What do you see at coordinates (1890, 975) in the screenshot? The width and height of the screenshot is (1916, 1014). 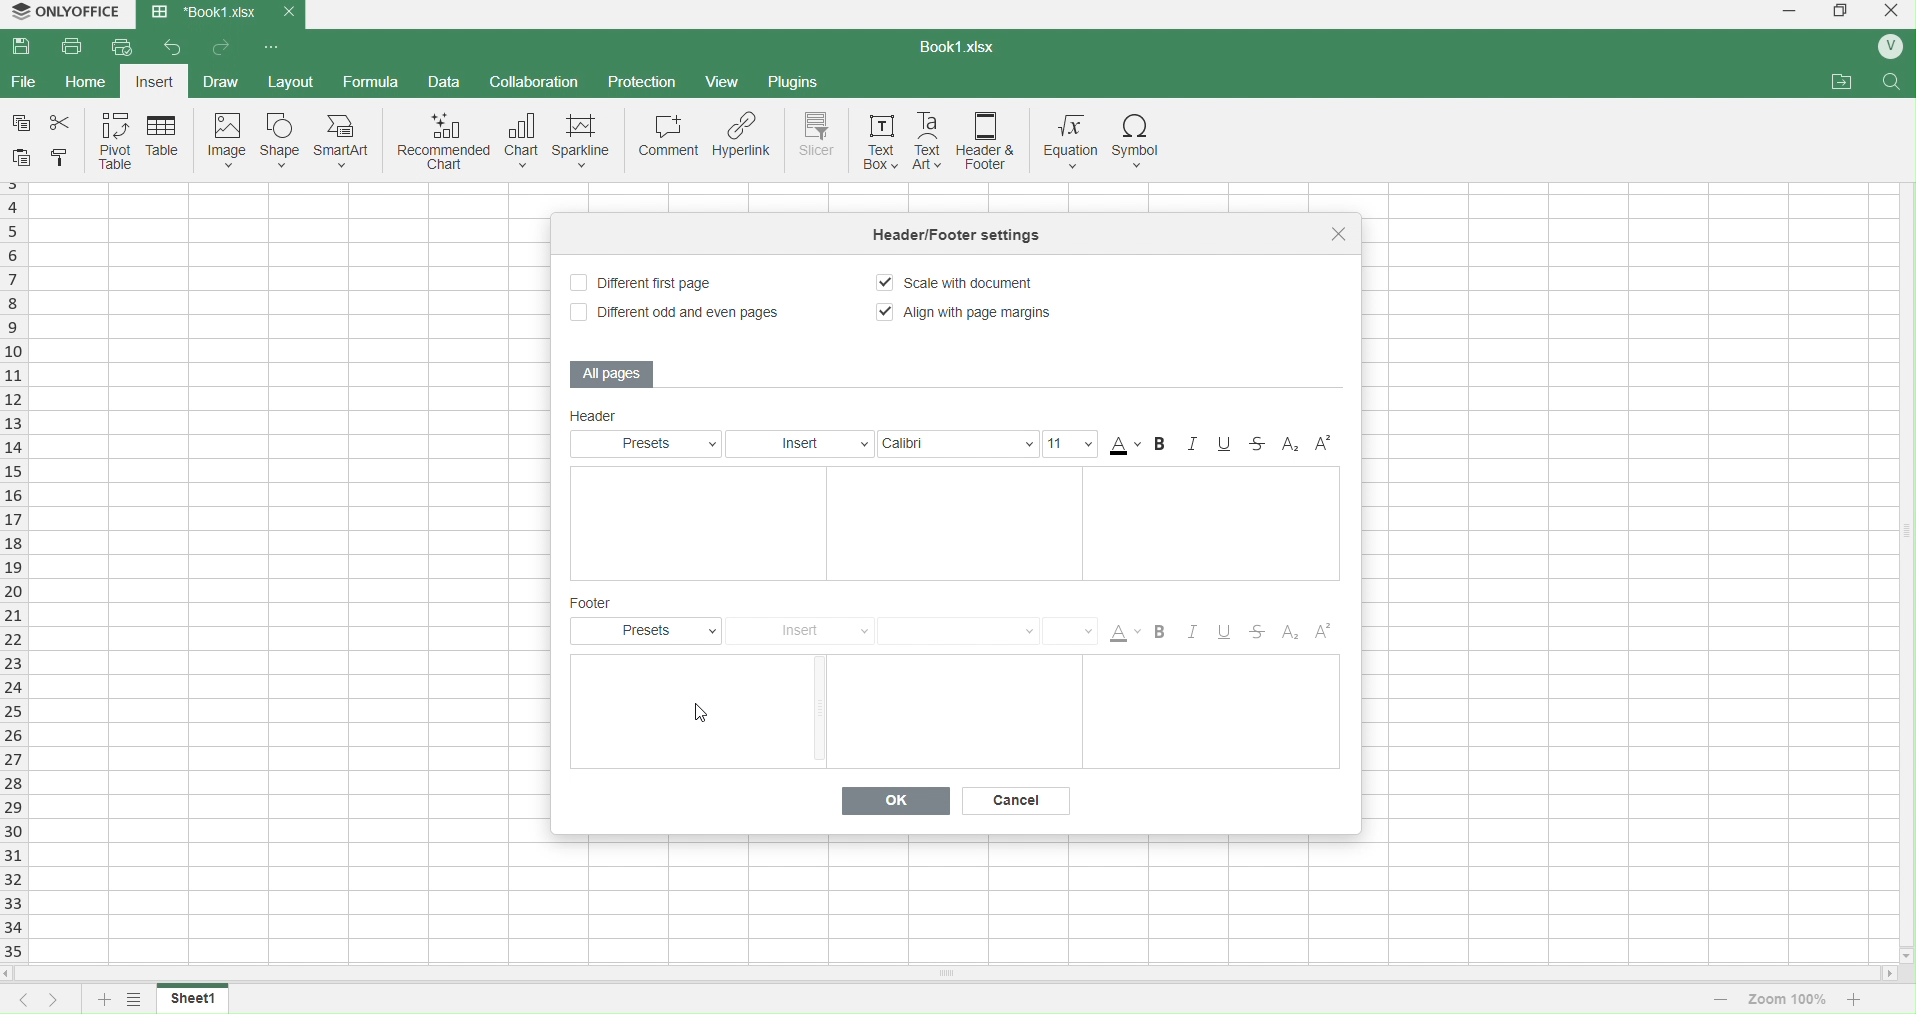 I see `move right` at bounding box center [1890, 975].